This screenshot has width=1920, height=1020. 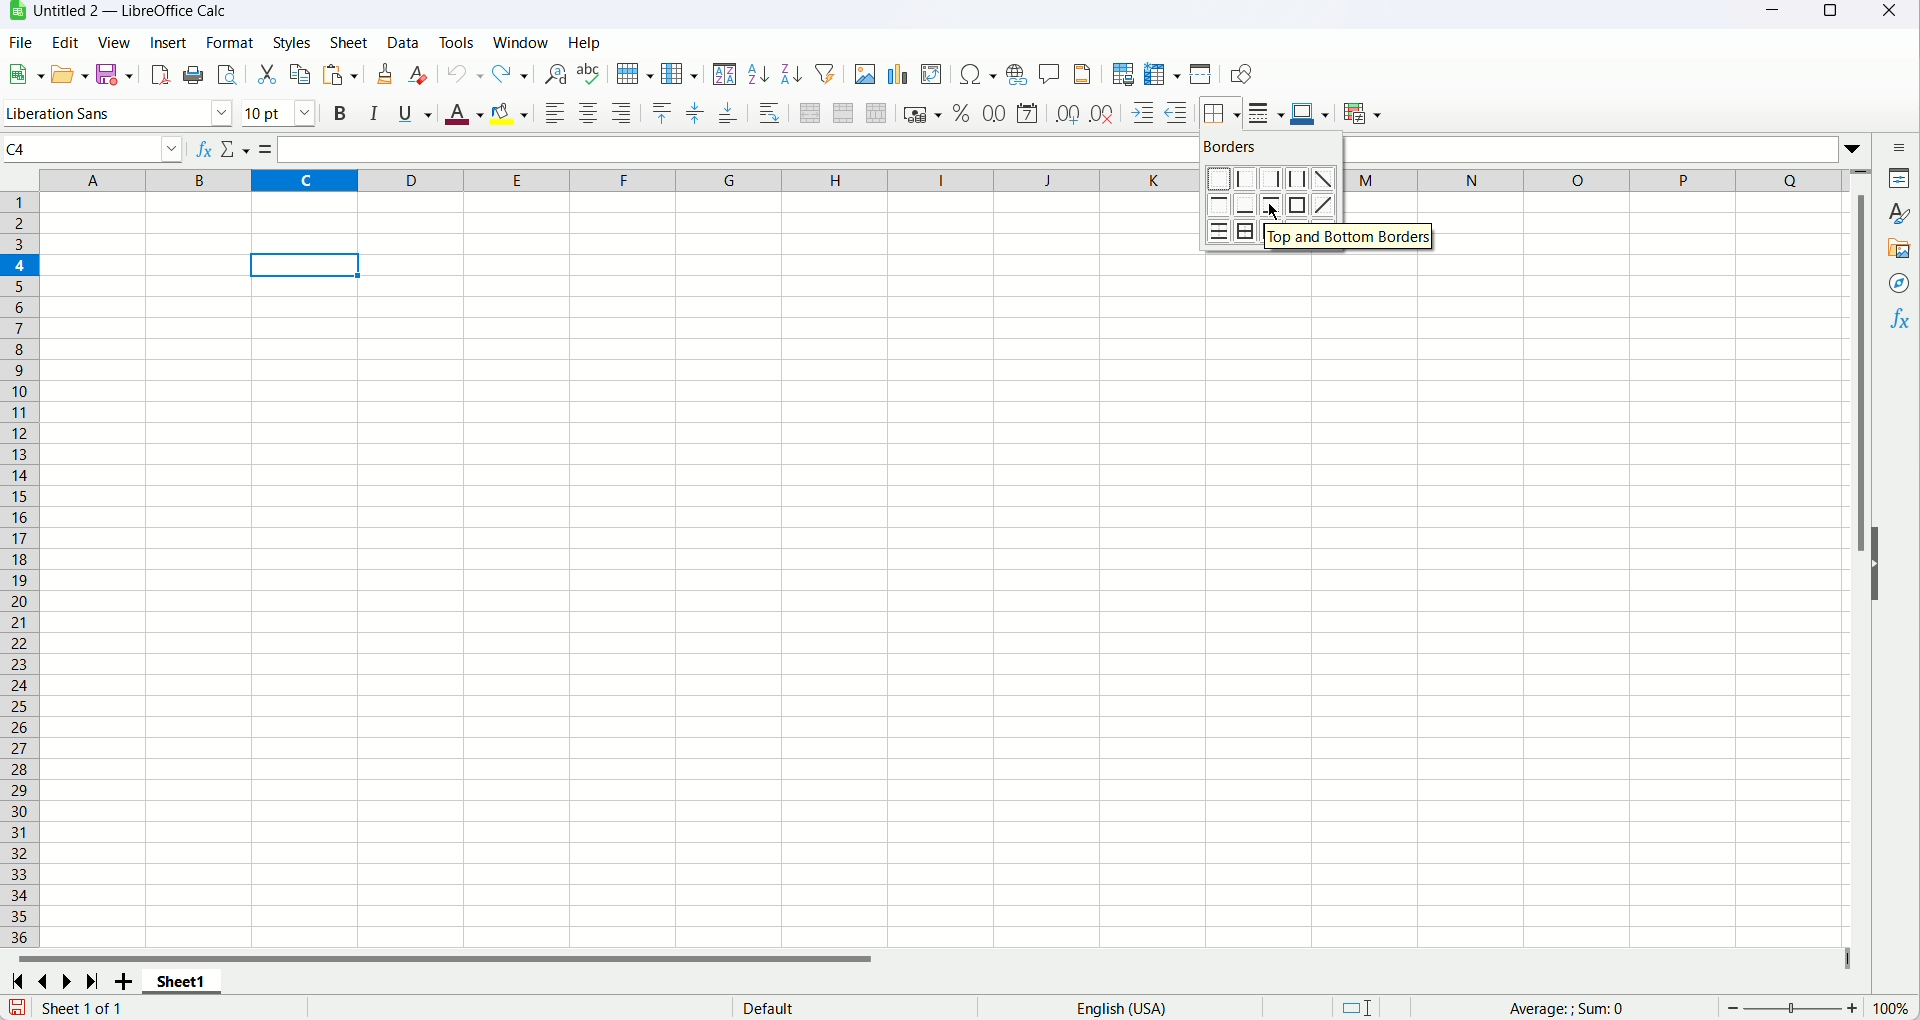 I want to click on Header and footer, so click(x=1082, y=74).